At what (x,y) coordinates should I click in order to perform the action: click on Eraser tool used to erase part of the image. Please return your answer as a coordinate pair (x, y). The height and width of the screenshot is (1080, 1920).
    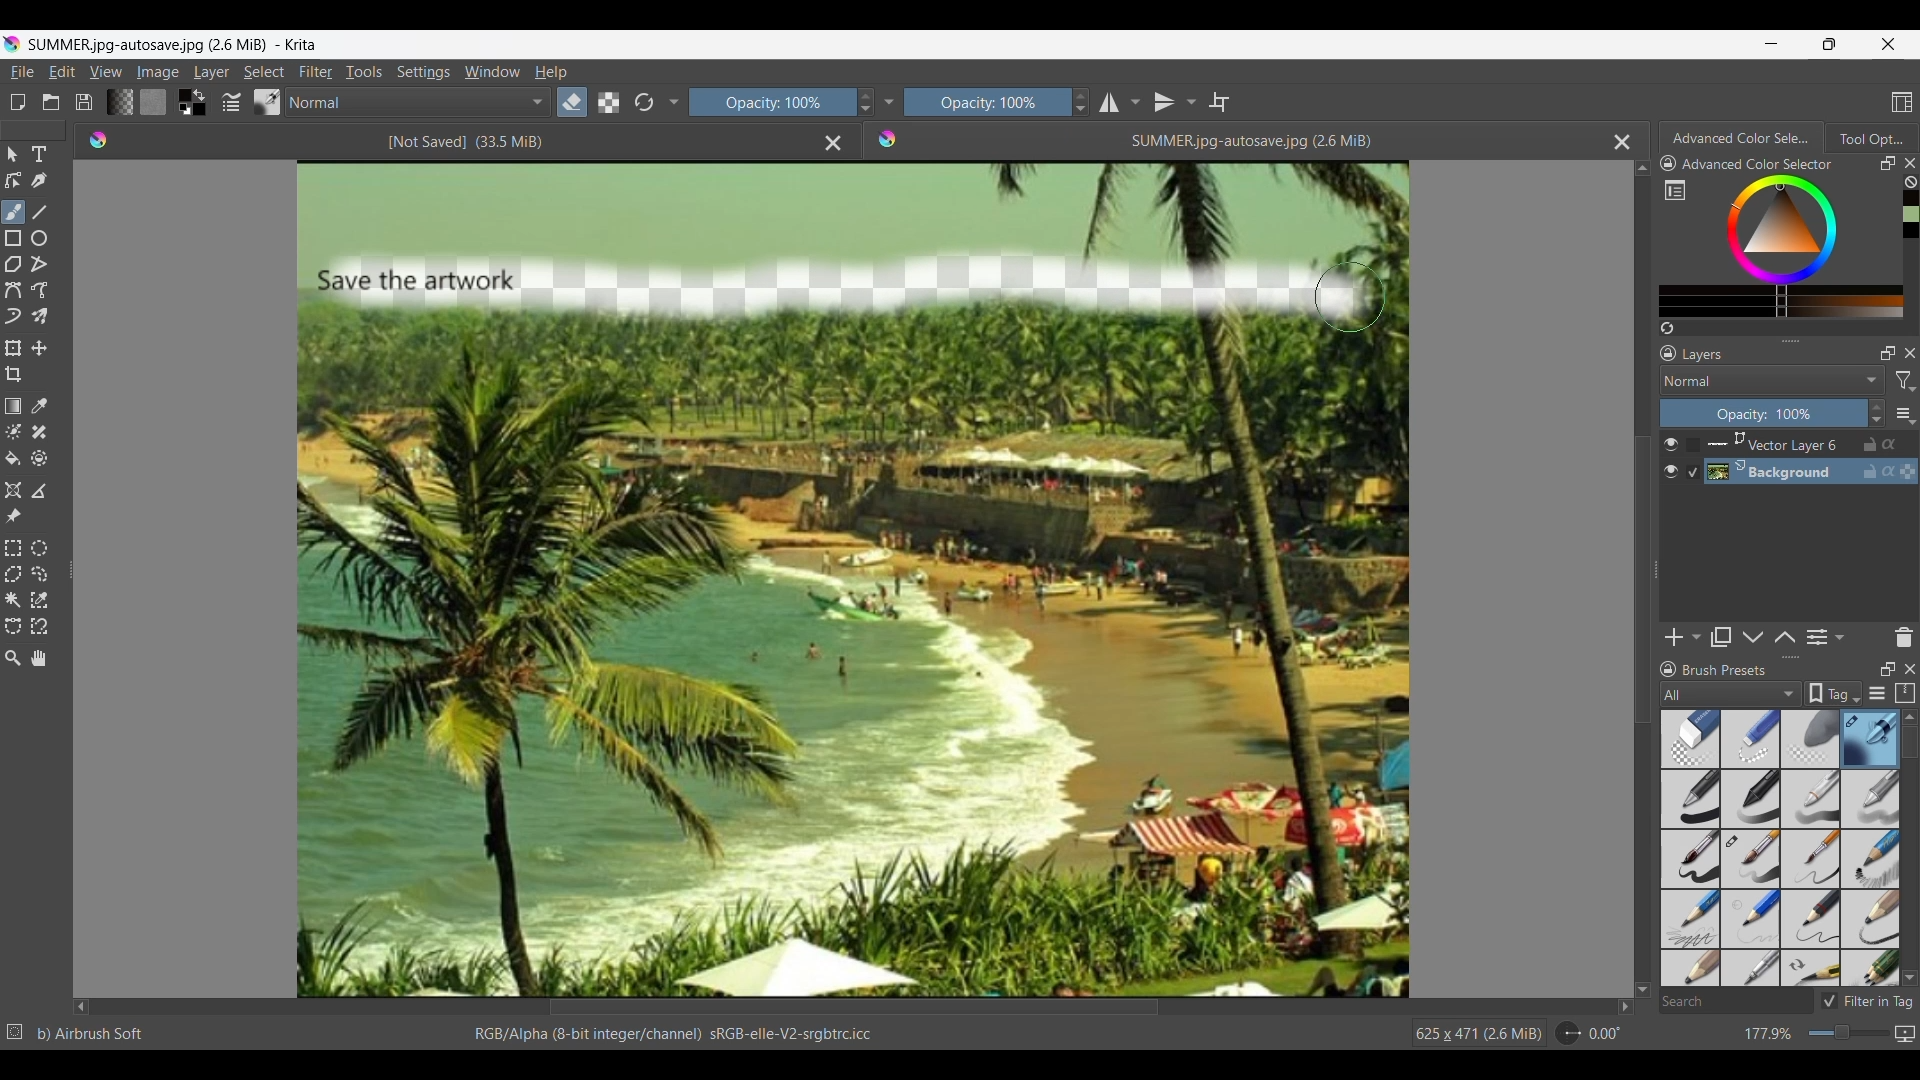
    Looking at the image, I should click on (852, 287).